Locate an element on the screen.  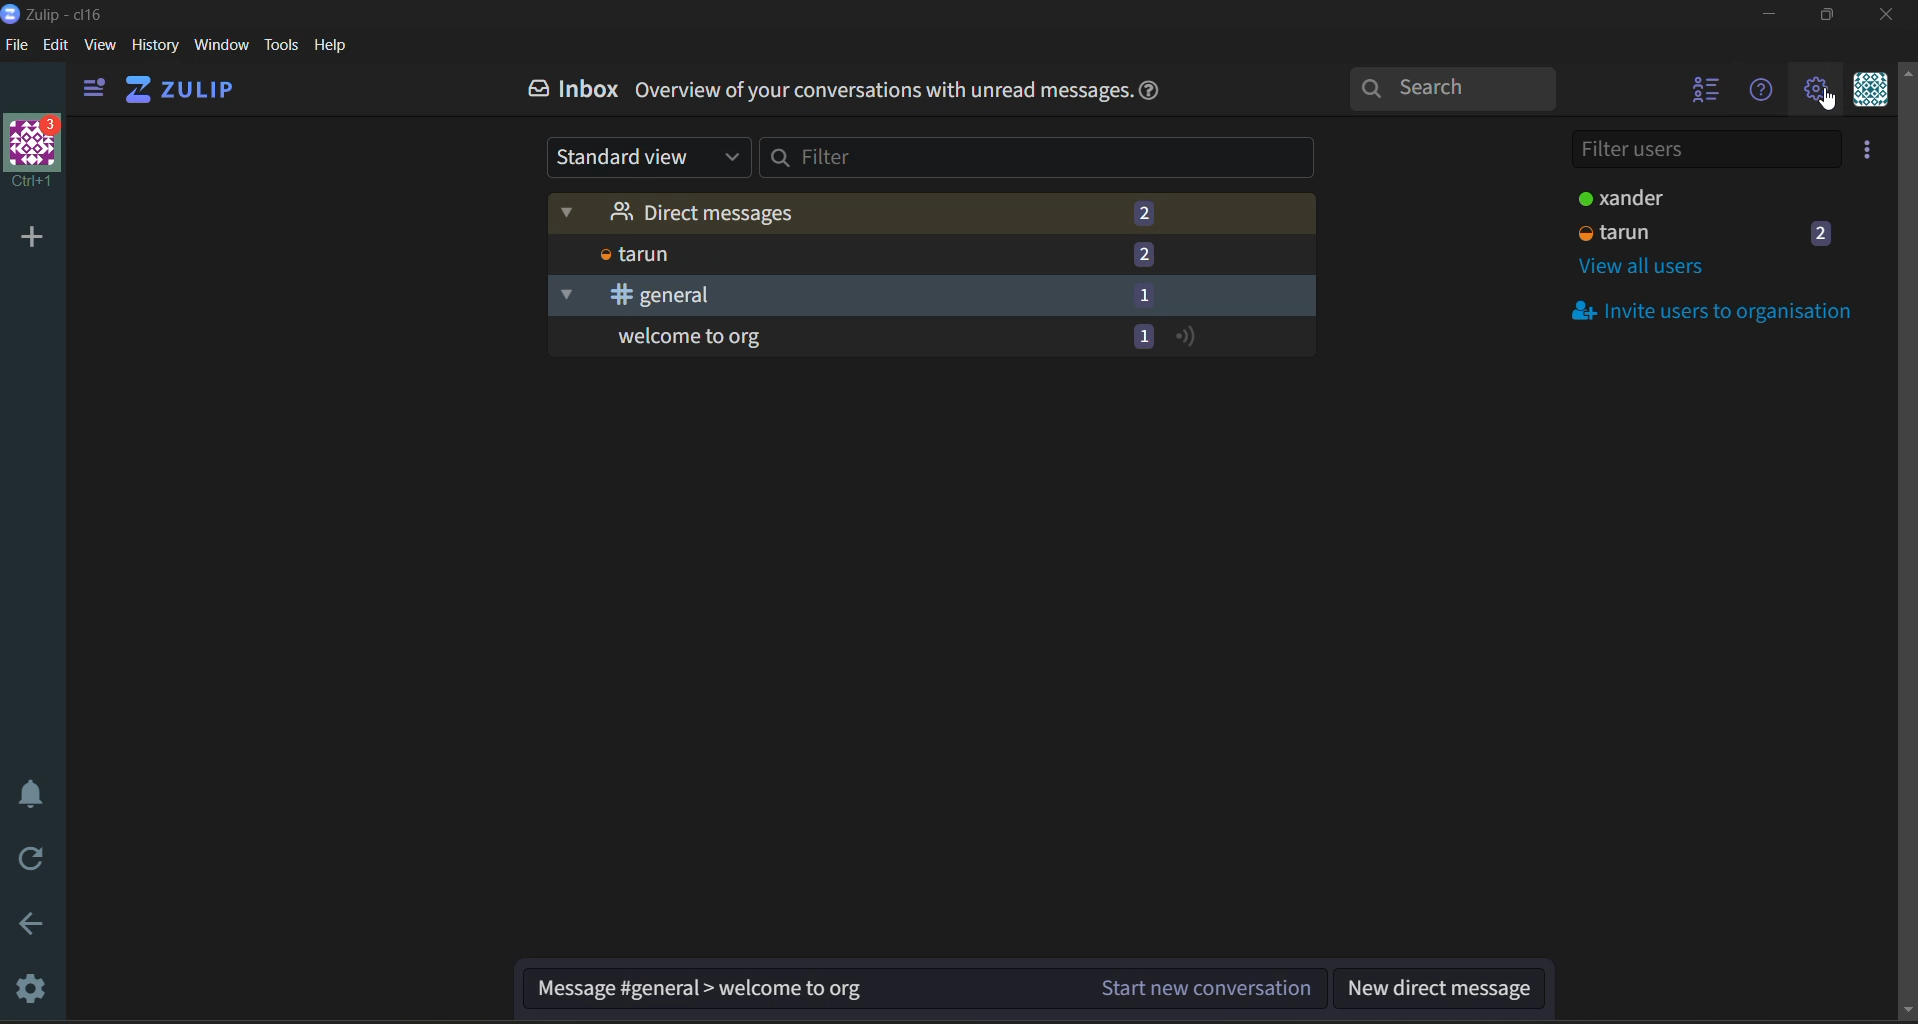
tarun is located at coordinates (1683, 234).